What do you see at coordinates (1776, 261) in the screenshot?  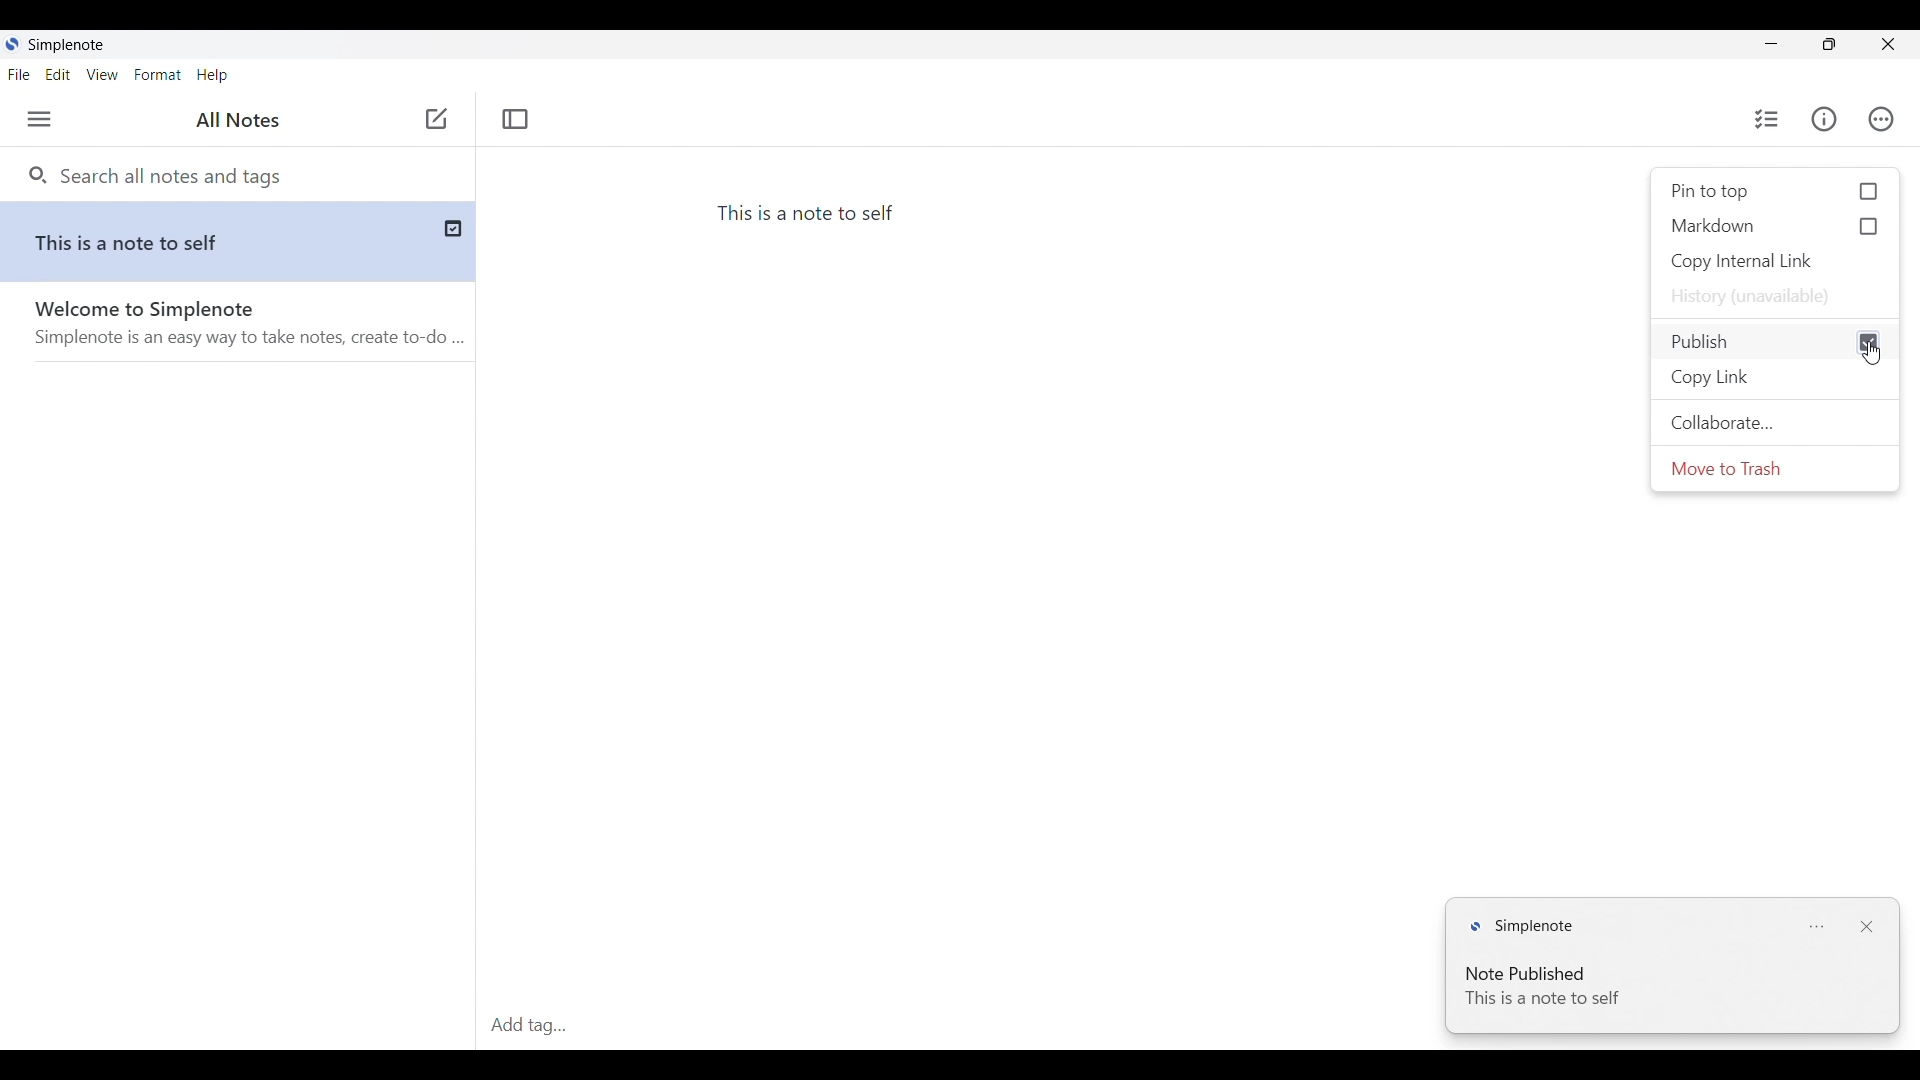 I see `Copy internal link` at bounding box center [1776, 261].